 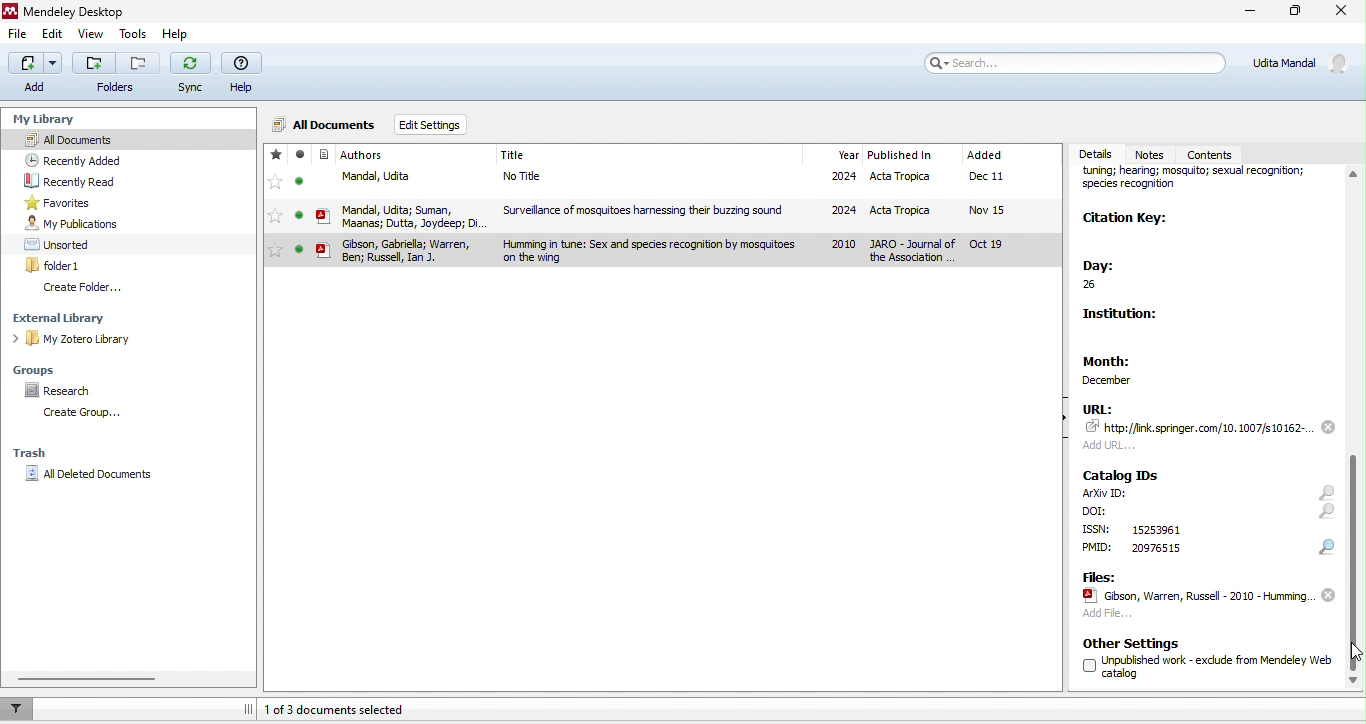 I want to click on published in, so click(x=900, y=156).